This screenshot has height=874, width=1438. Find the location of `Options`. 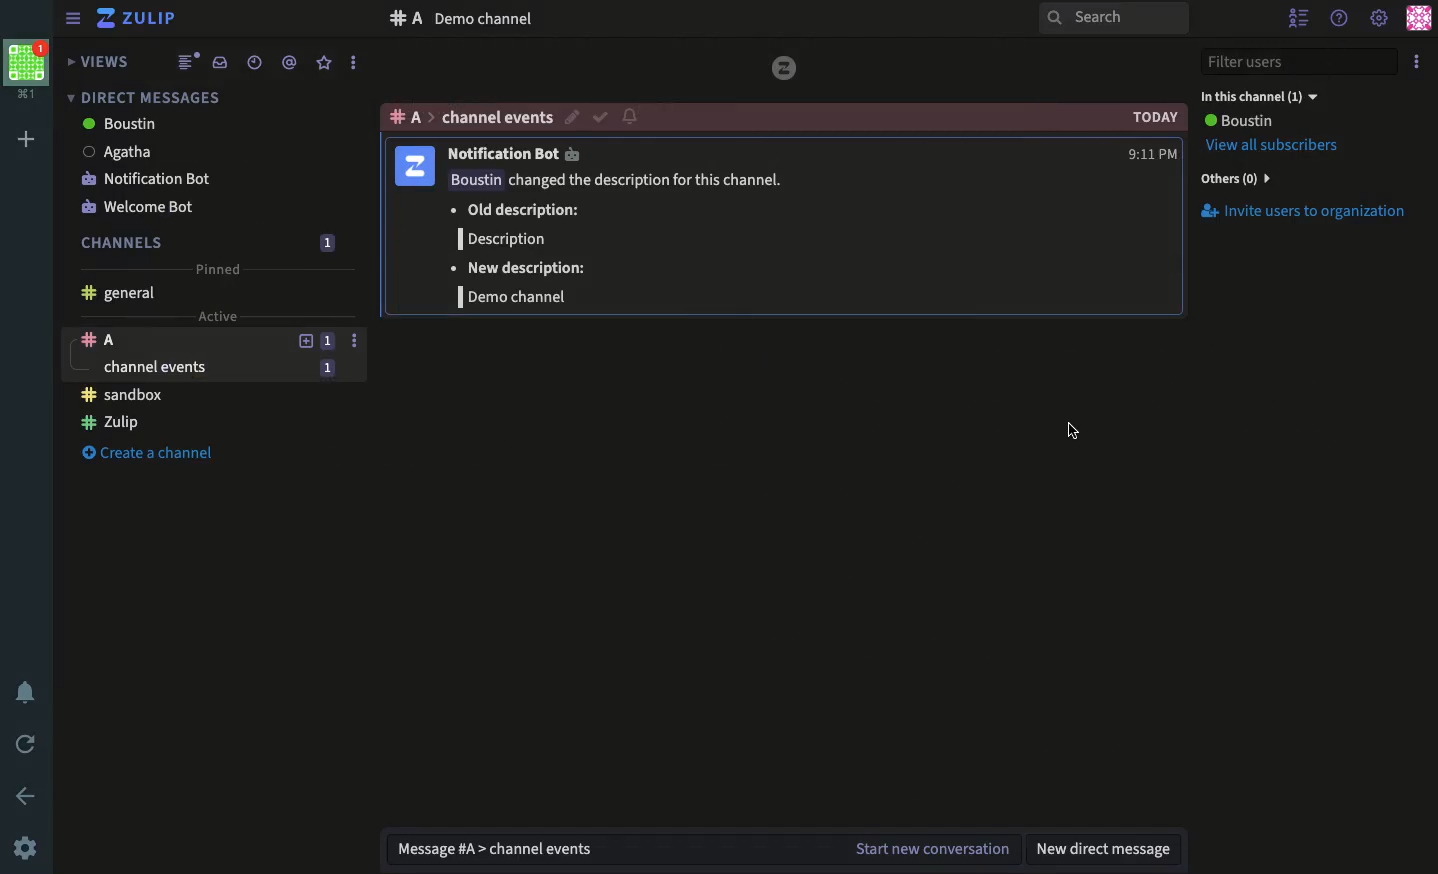

Options is located at coordinates (1418, 62).